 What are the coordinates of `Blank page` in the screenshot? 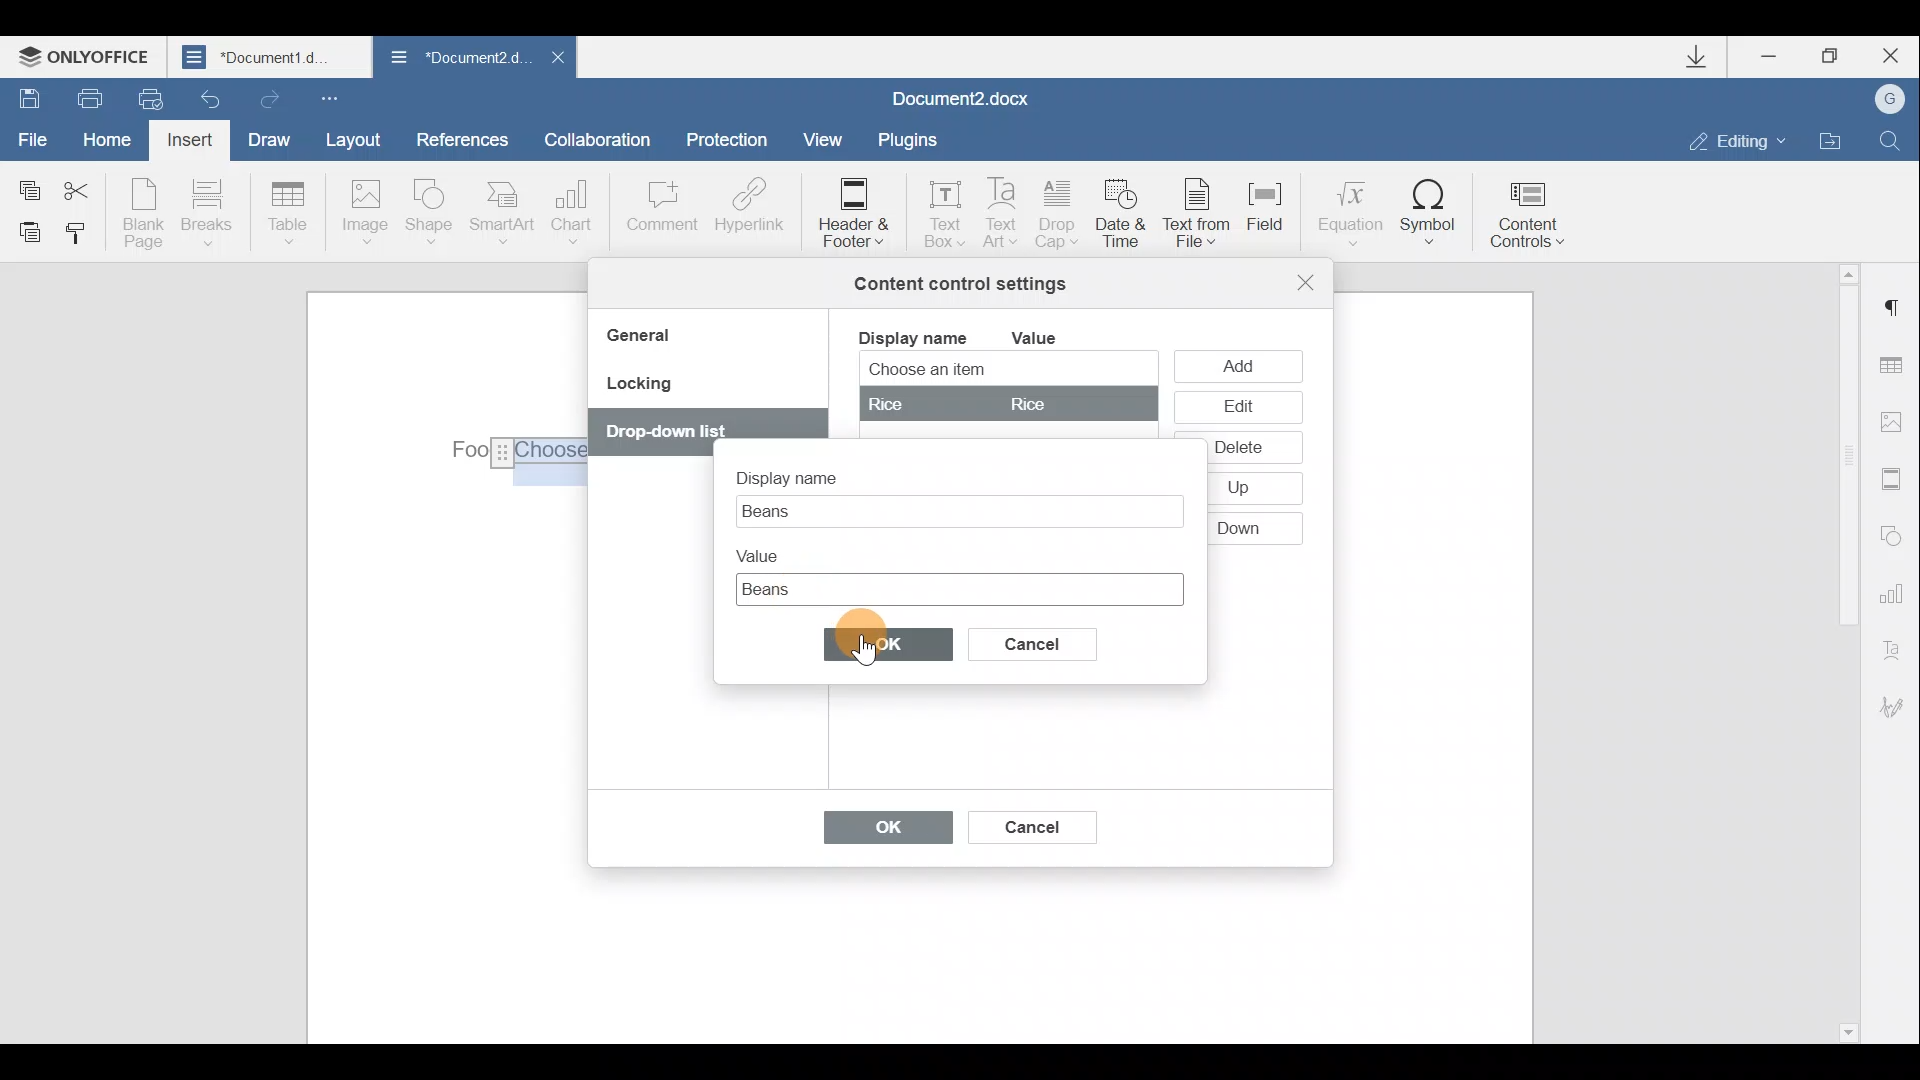 It's located at (143, 213).